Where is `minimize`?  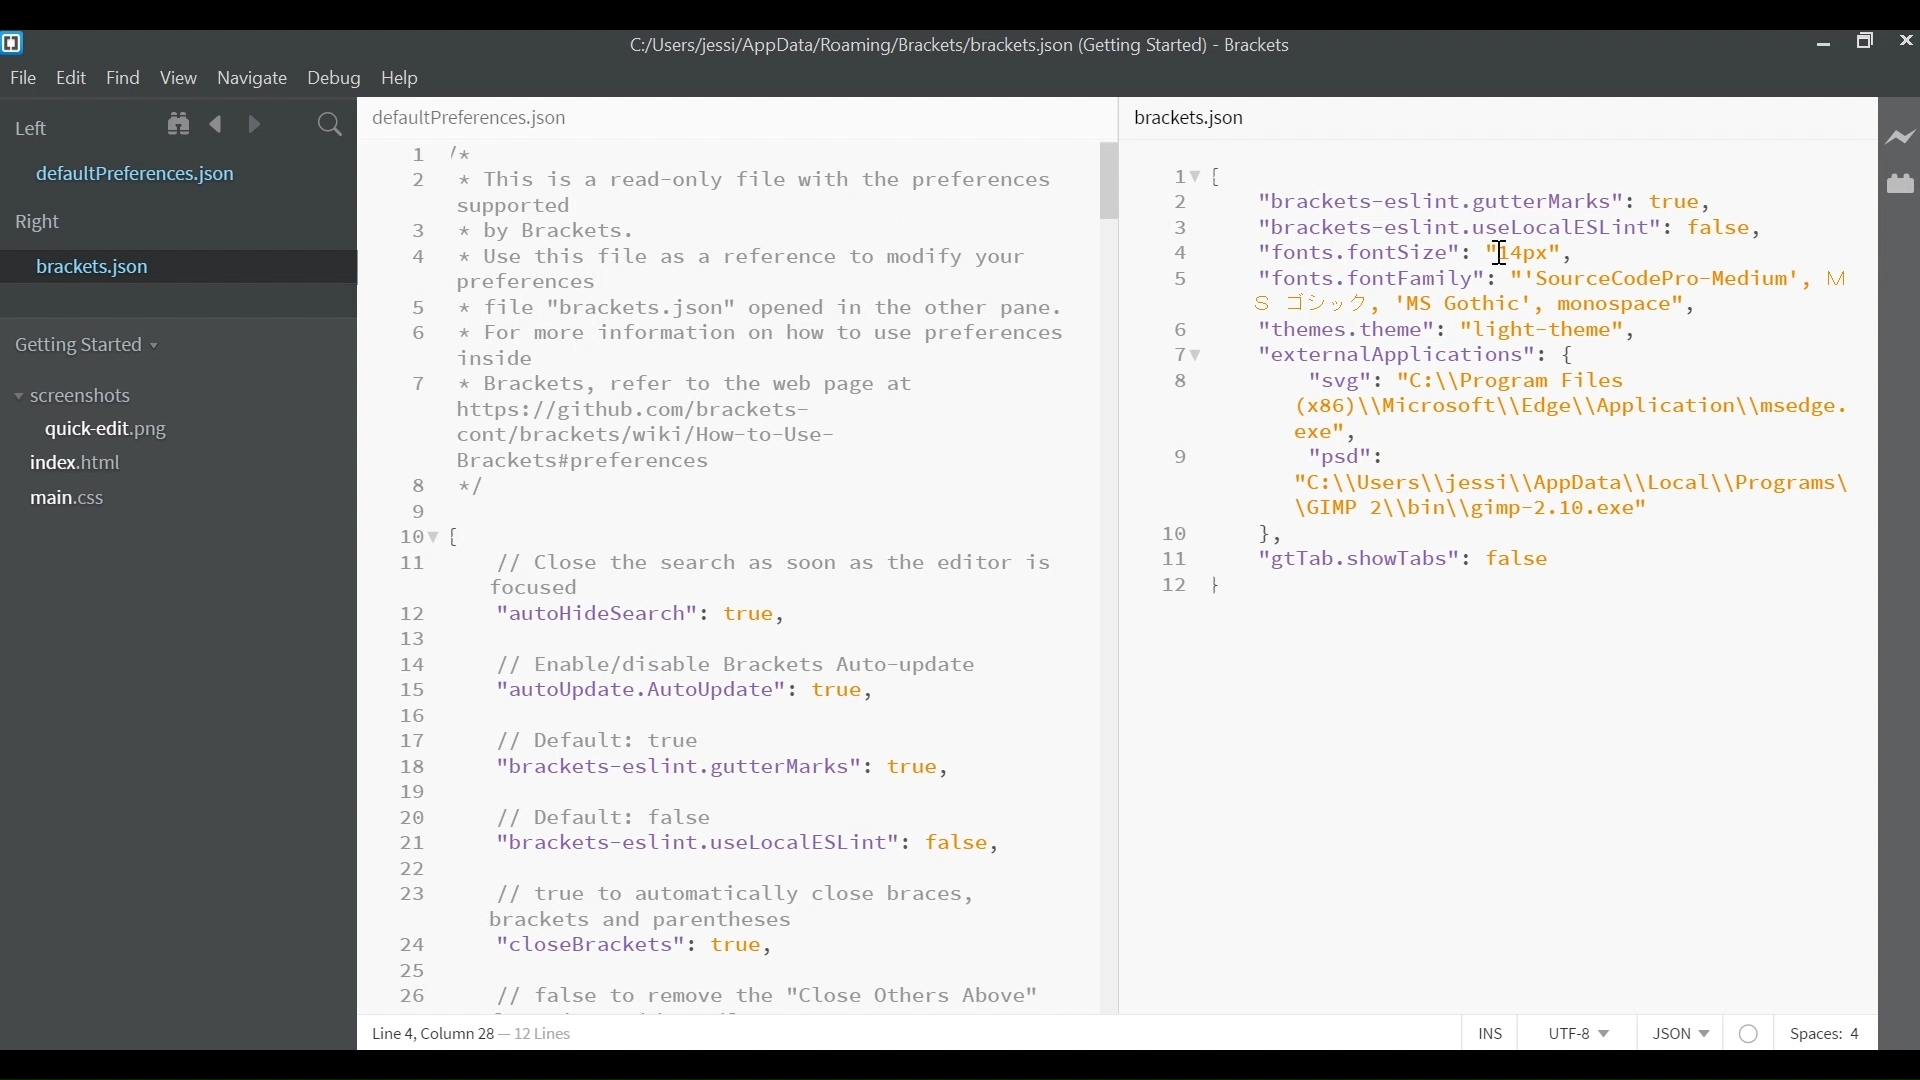 minimize is located at coordinates (1821, 42).